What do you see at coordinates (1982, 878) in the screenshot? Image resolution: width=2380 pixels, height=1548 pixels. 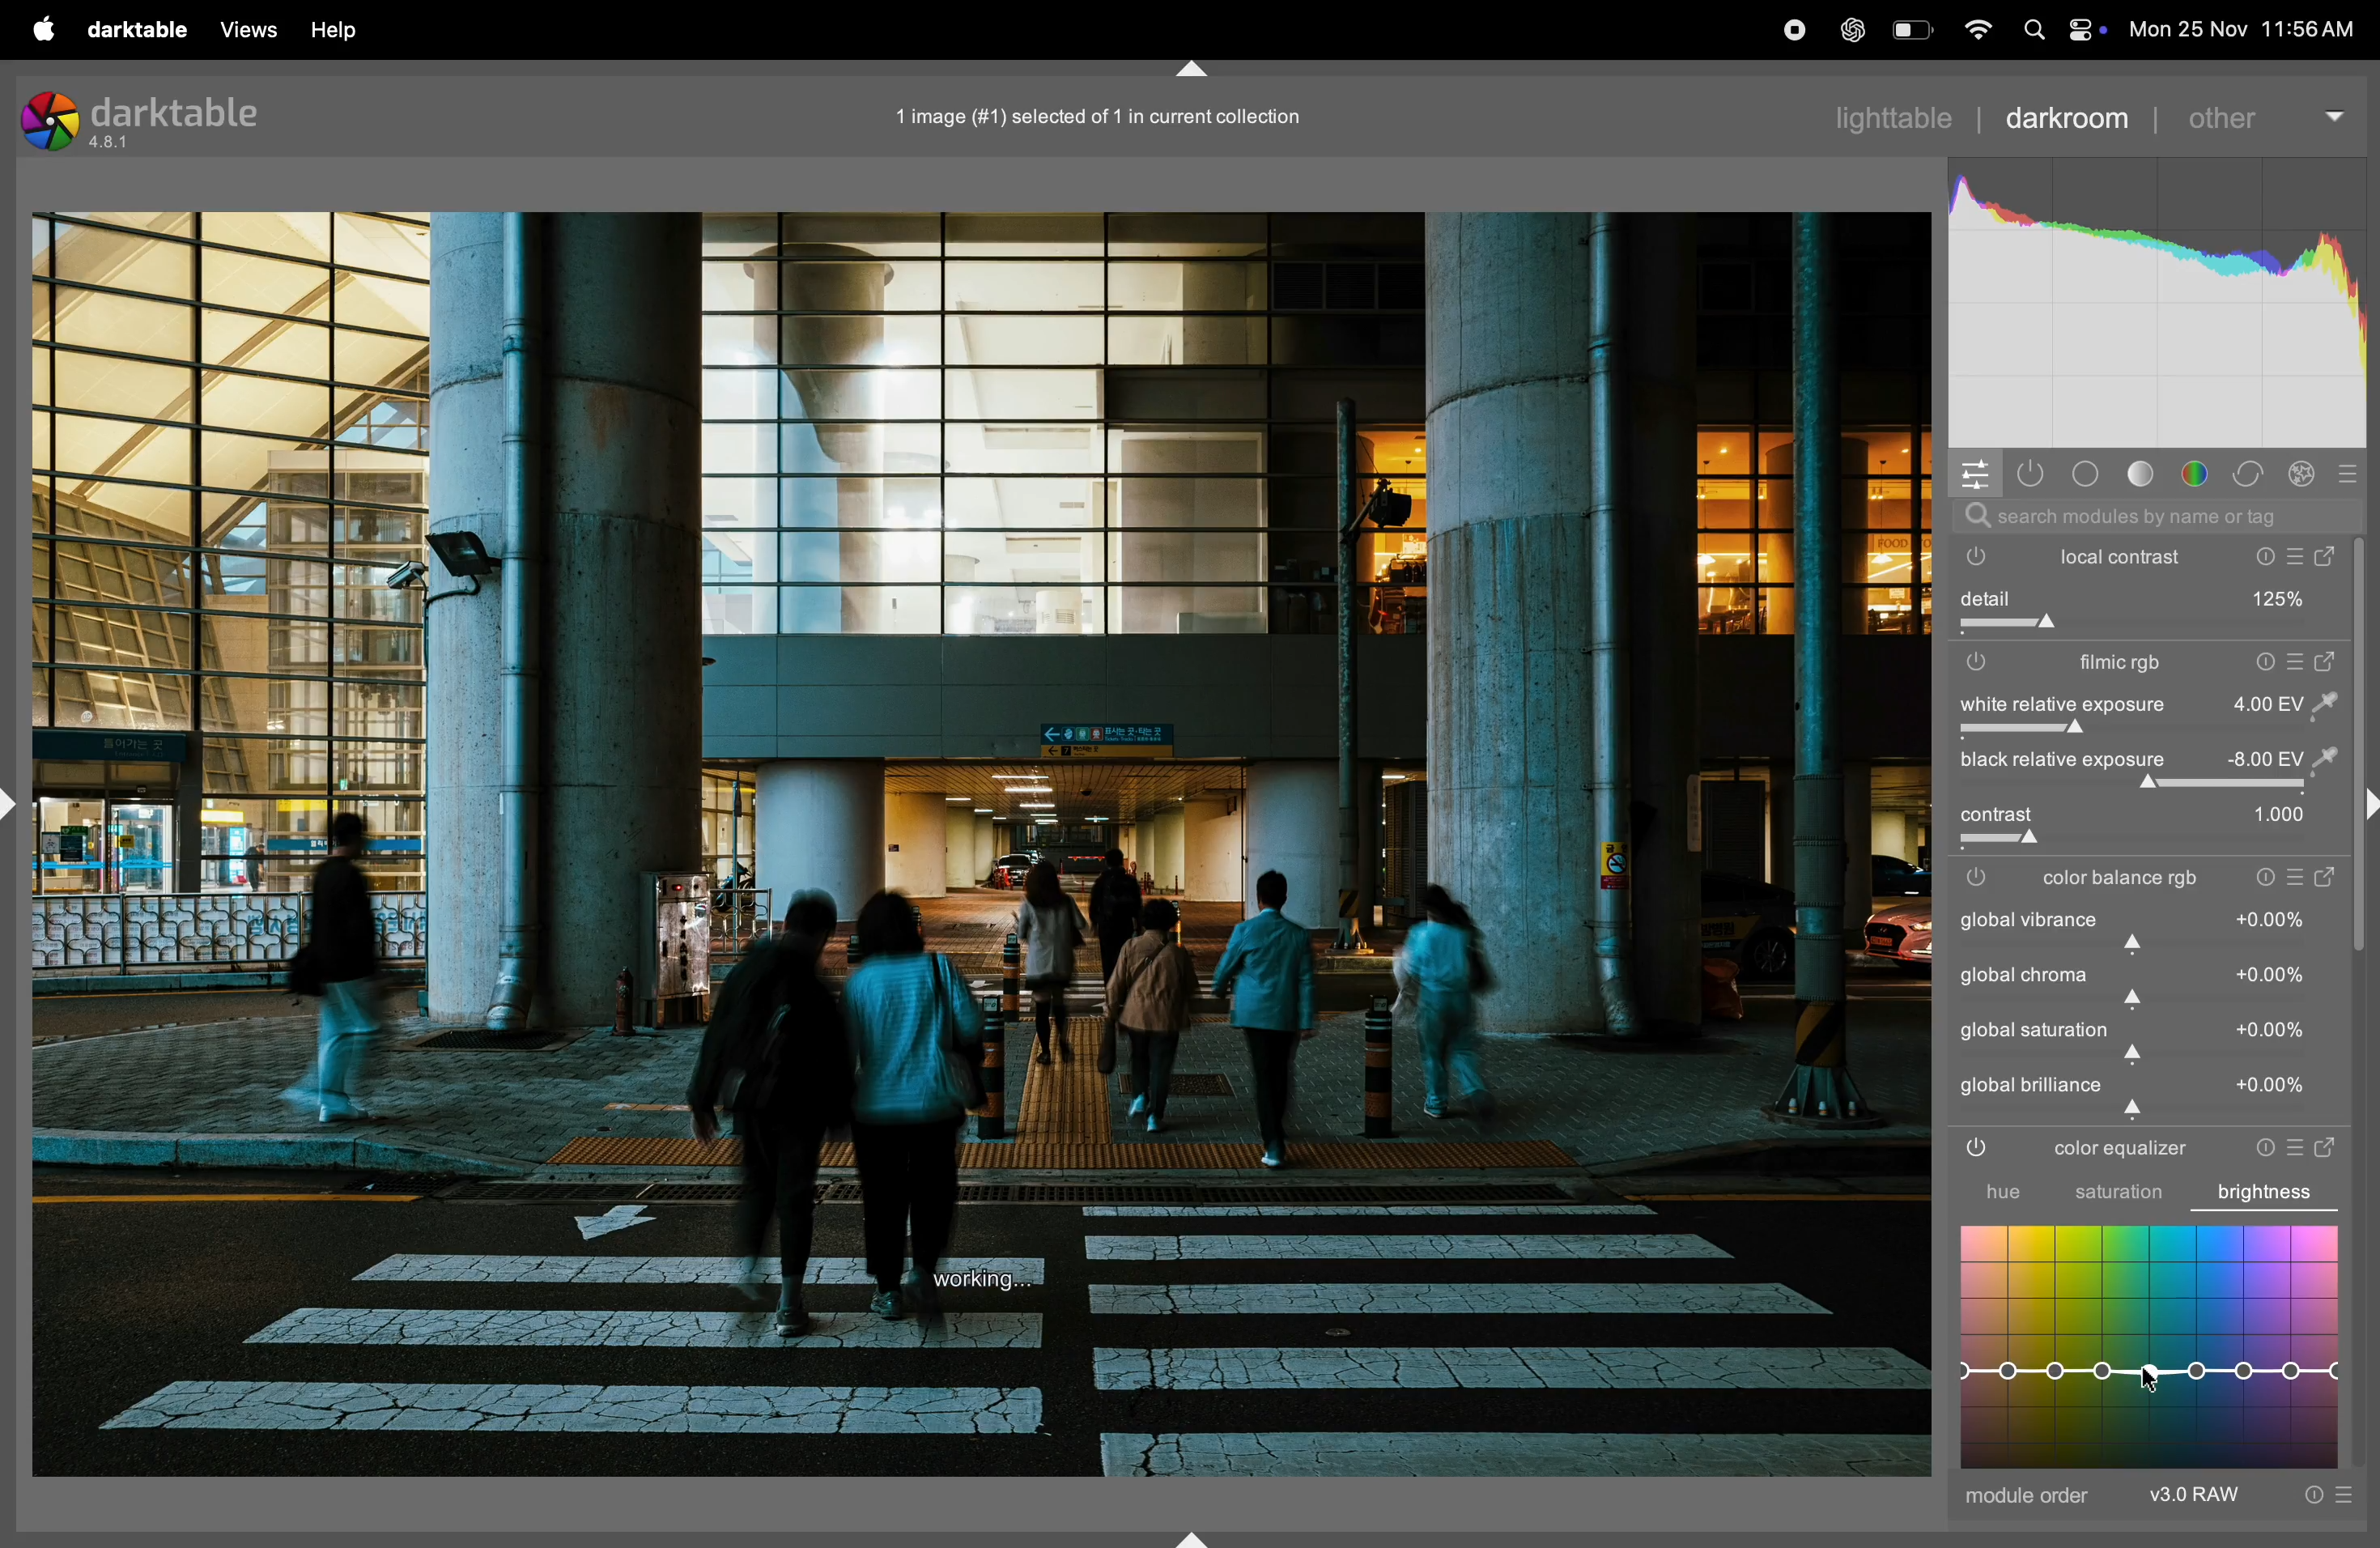 I see `filmic rgb switch off` at bounding box center [1982, 878].